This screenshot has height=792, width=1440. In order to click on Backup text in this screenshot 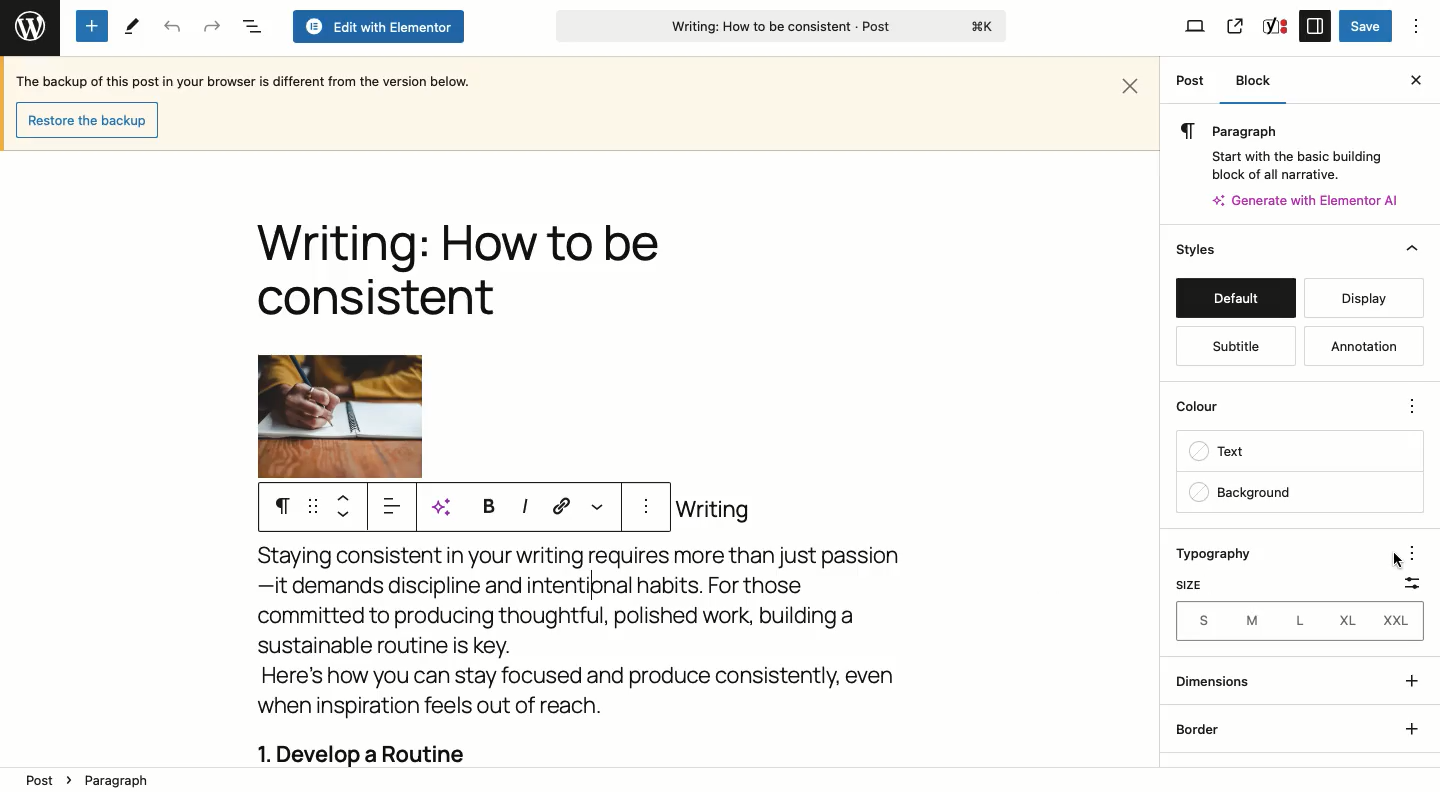, I will do `click(247, 80)`.